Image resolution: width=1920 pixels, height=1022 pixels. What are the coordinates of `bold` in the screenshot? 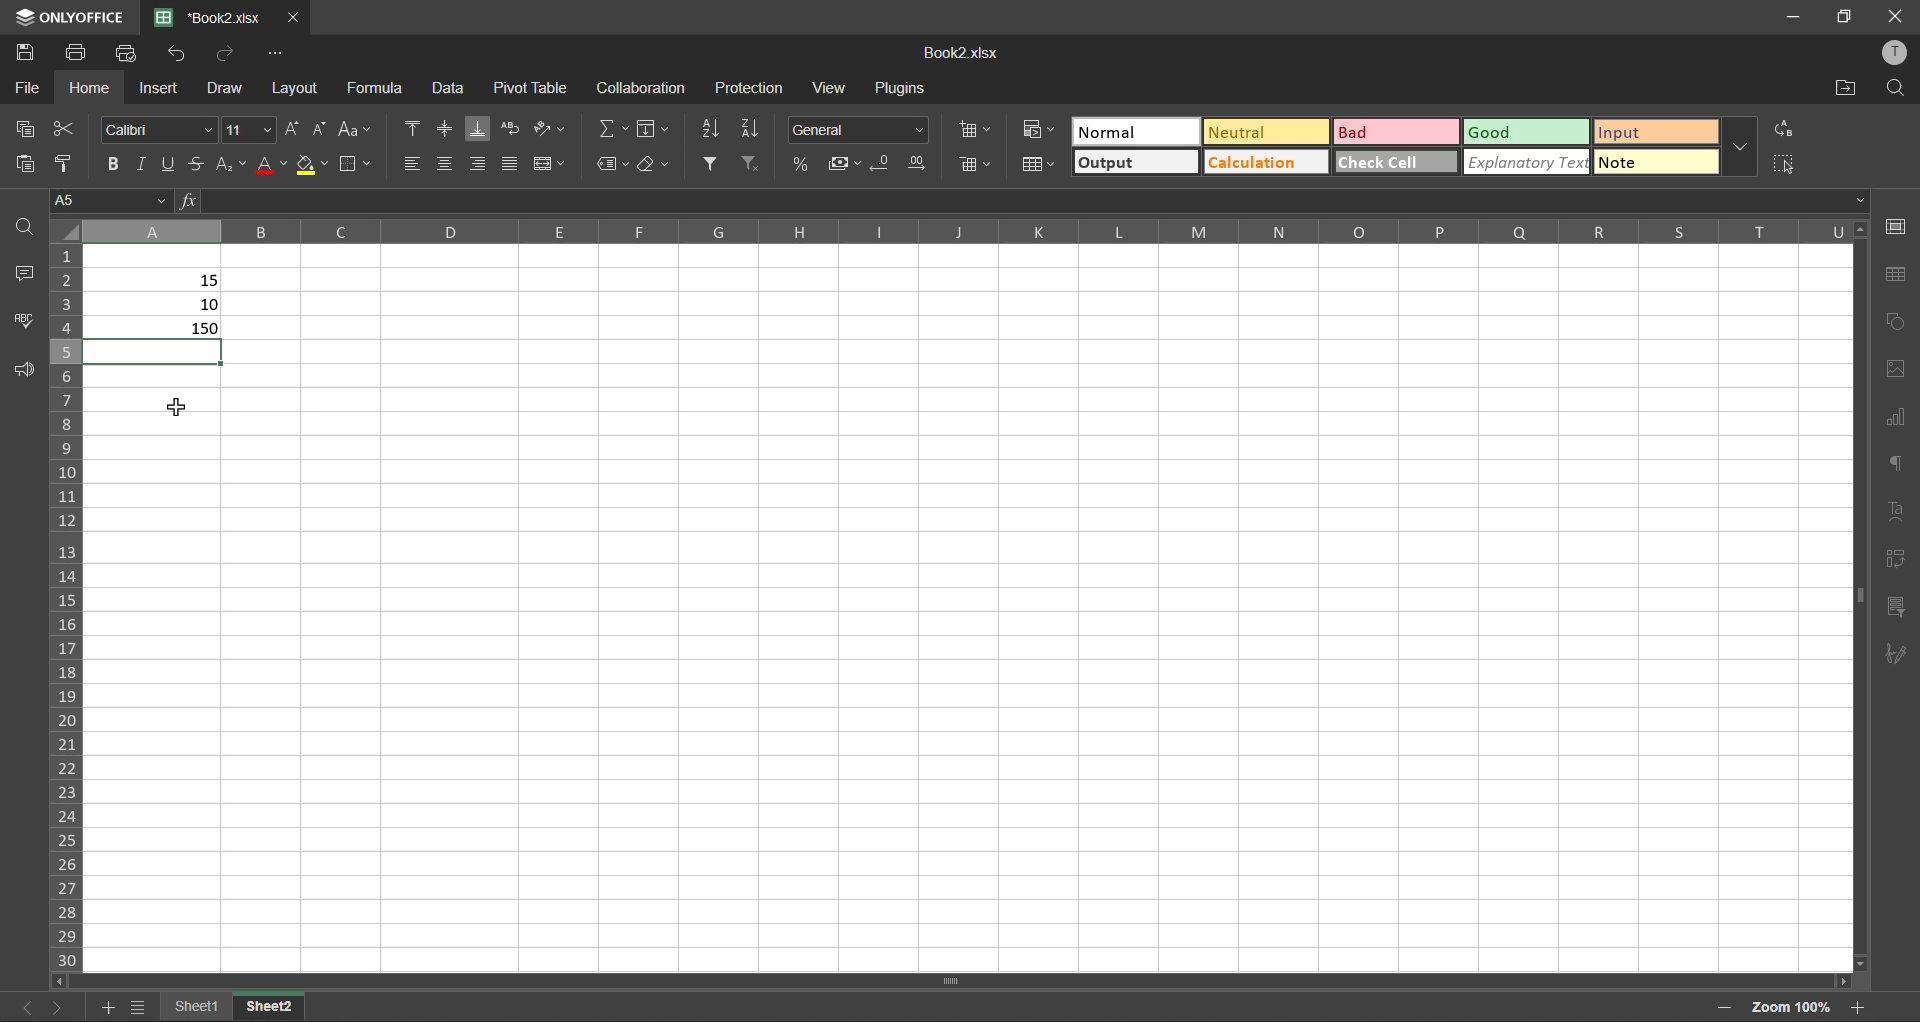 It's located at (111, 160).